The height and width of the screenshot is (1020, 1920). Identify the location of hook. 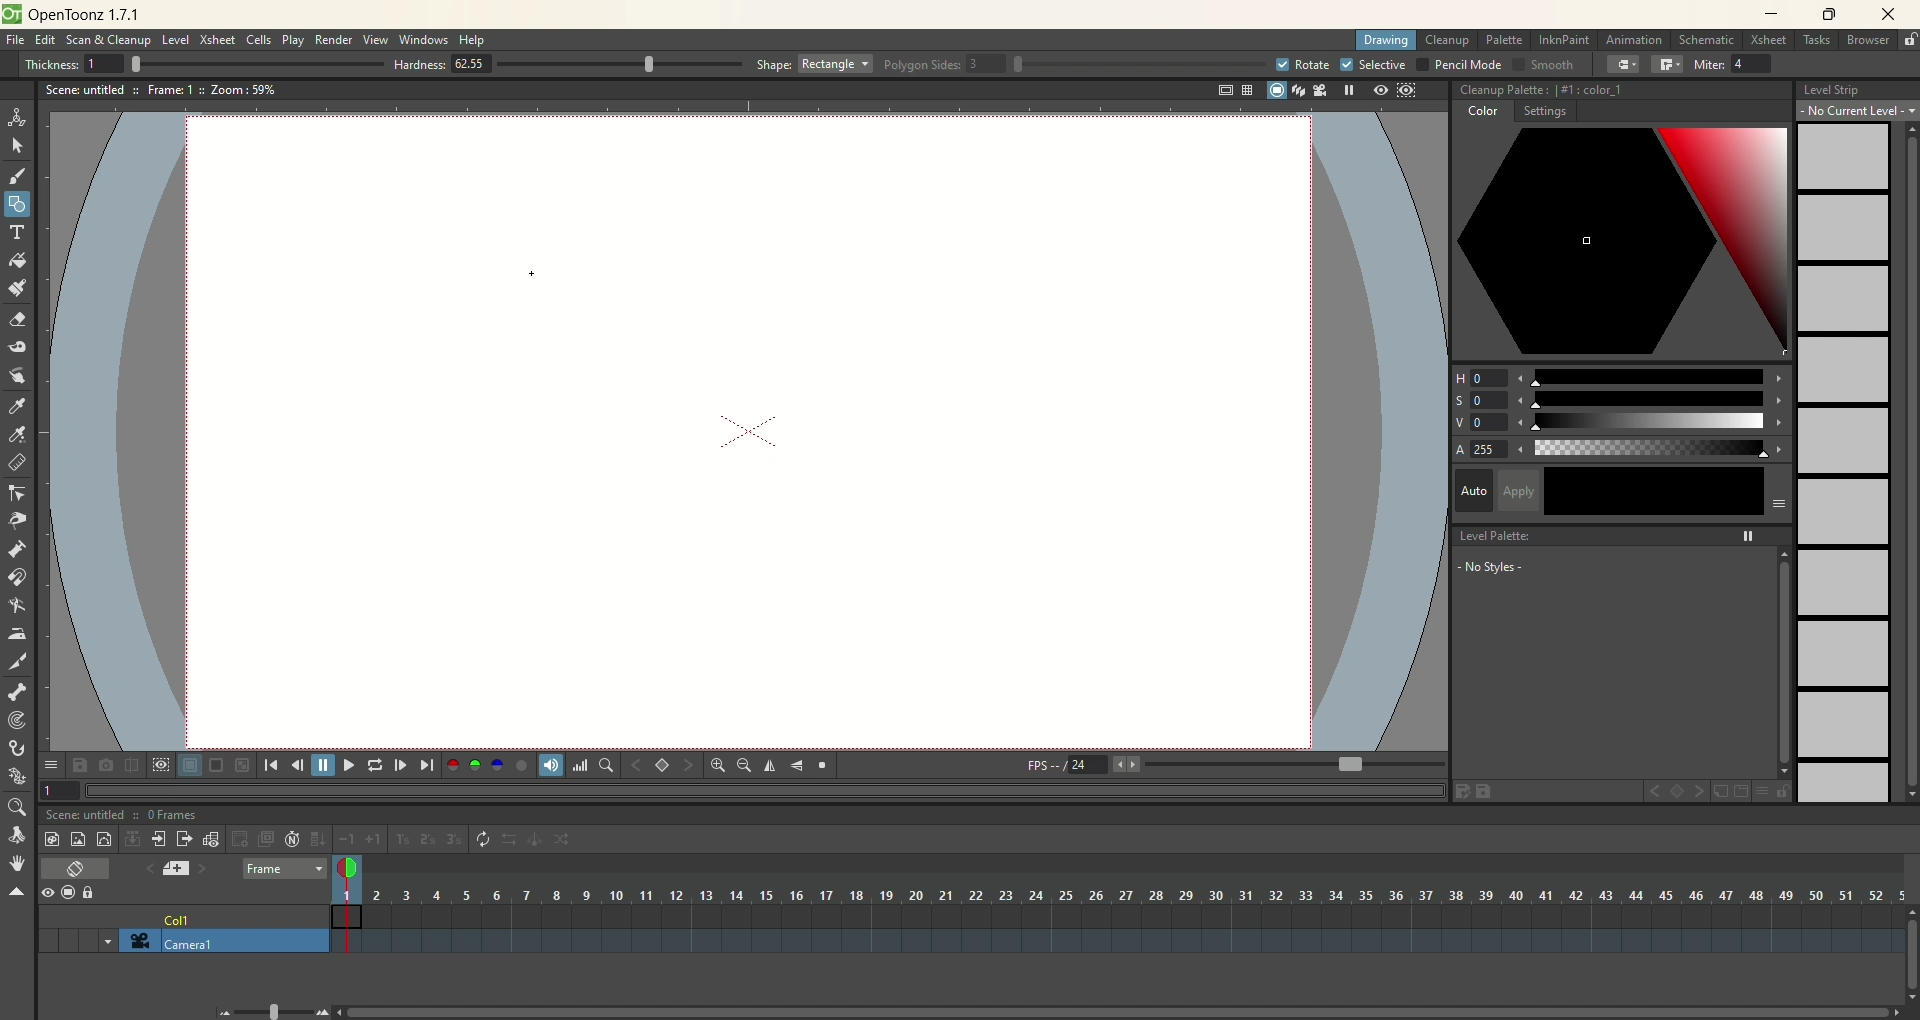
(19, 750).